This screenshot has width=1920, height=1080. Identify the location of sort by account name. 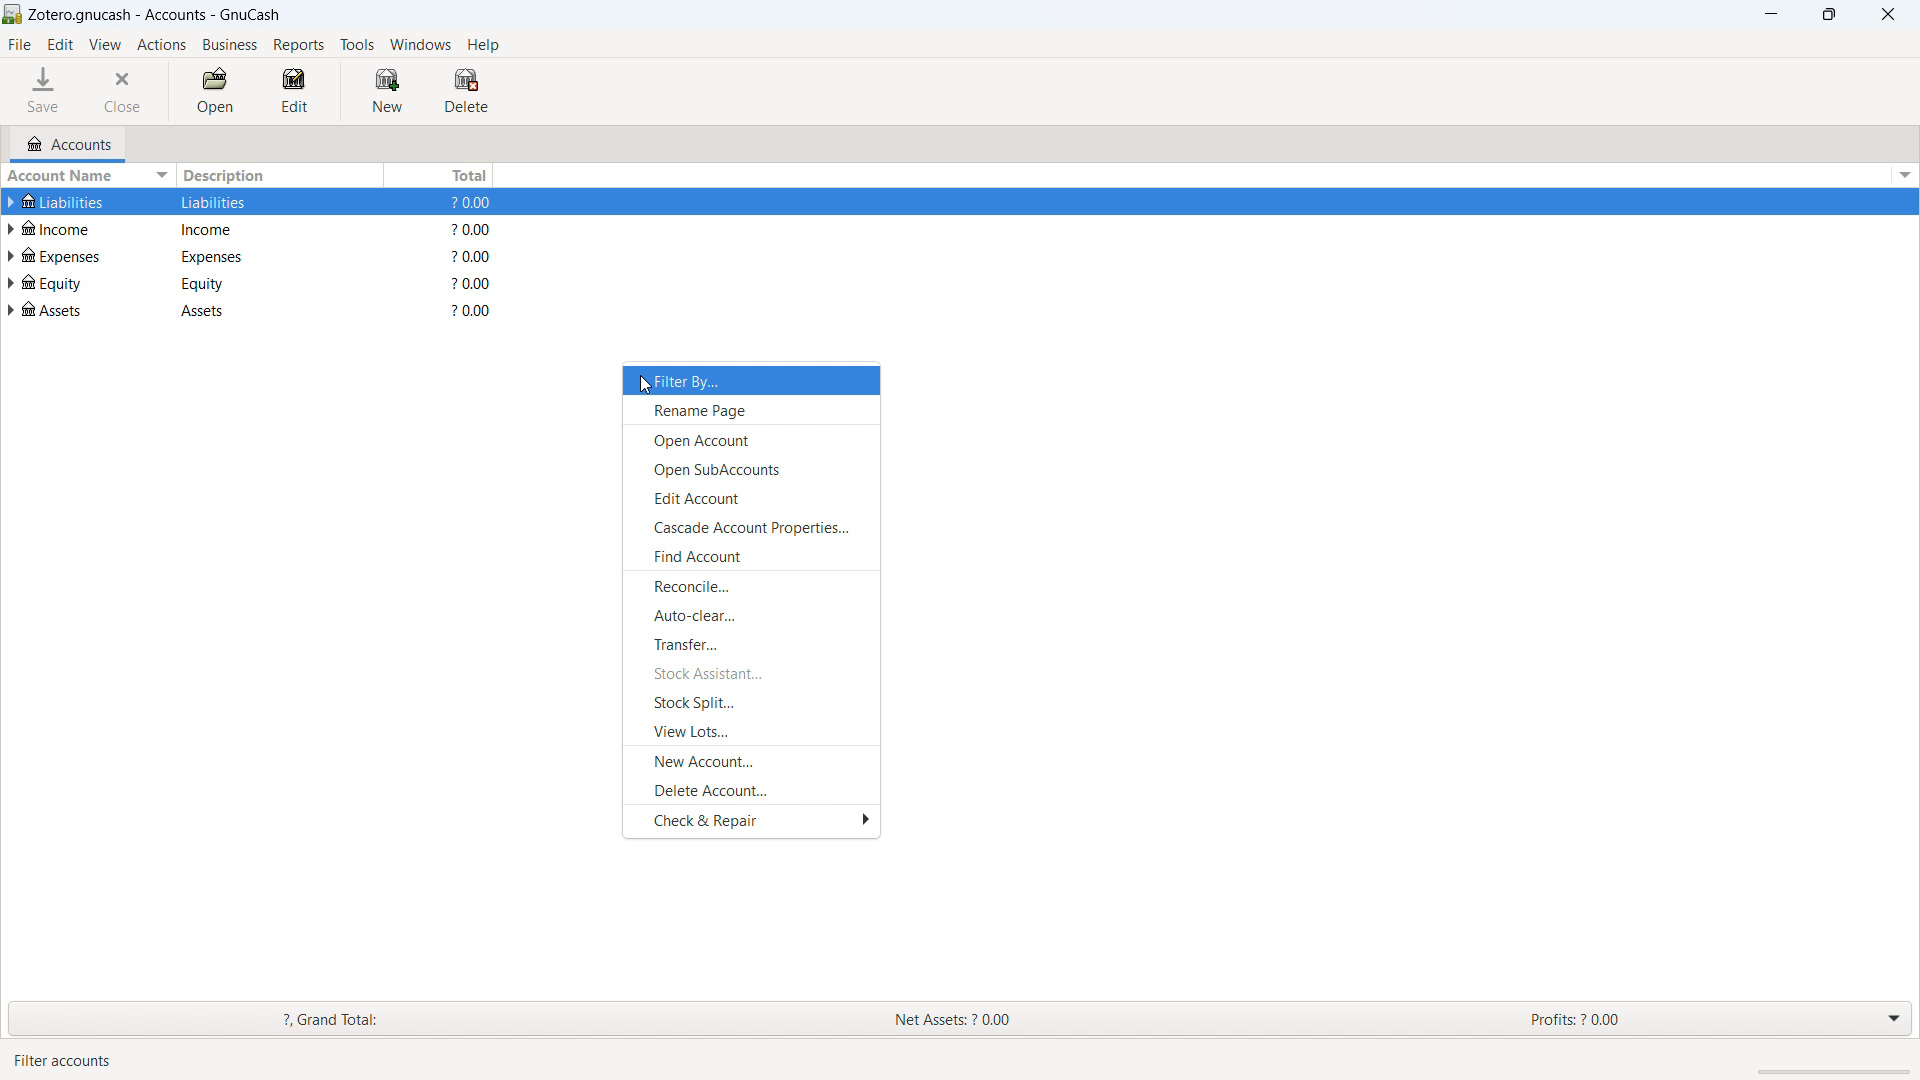
(88, 178).